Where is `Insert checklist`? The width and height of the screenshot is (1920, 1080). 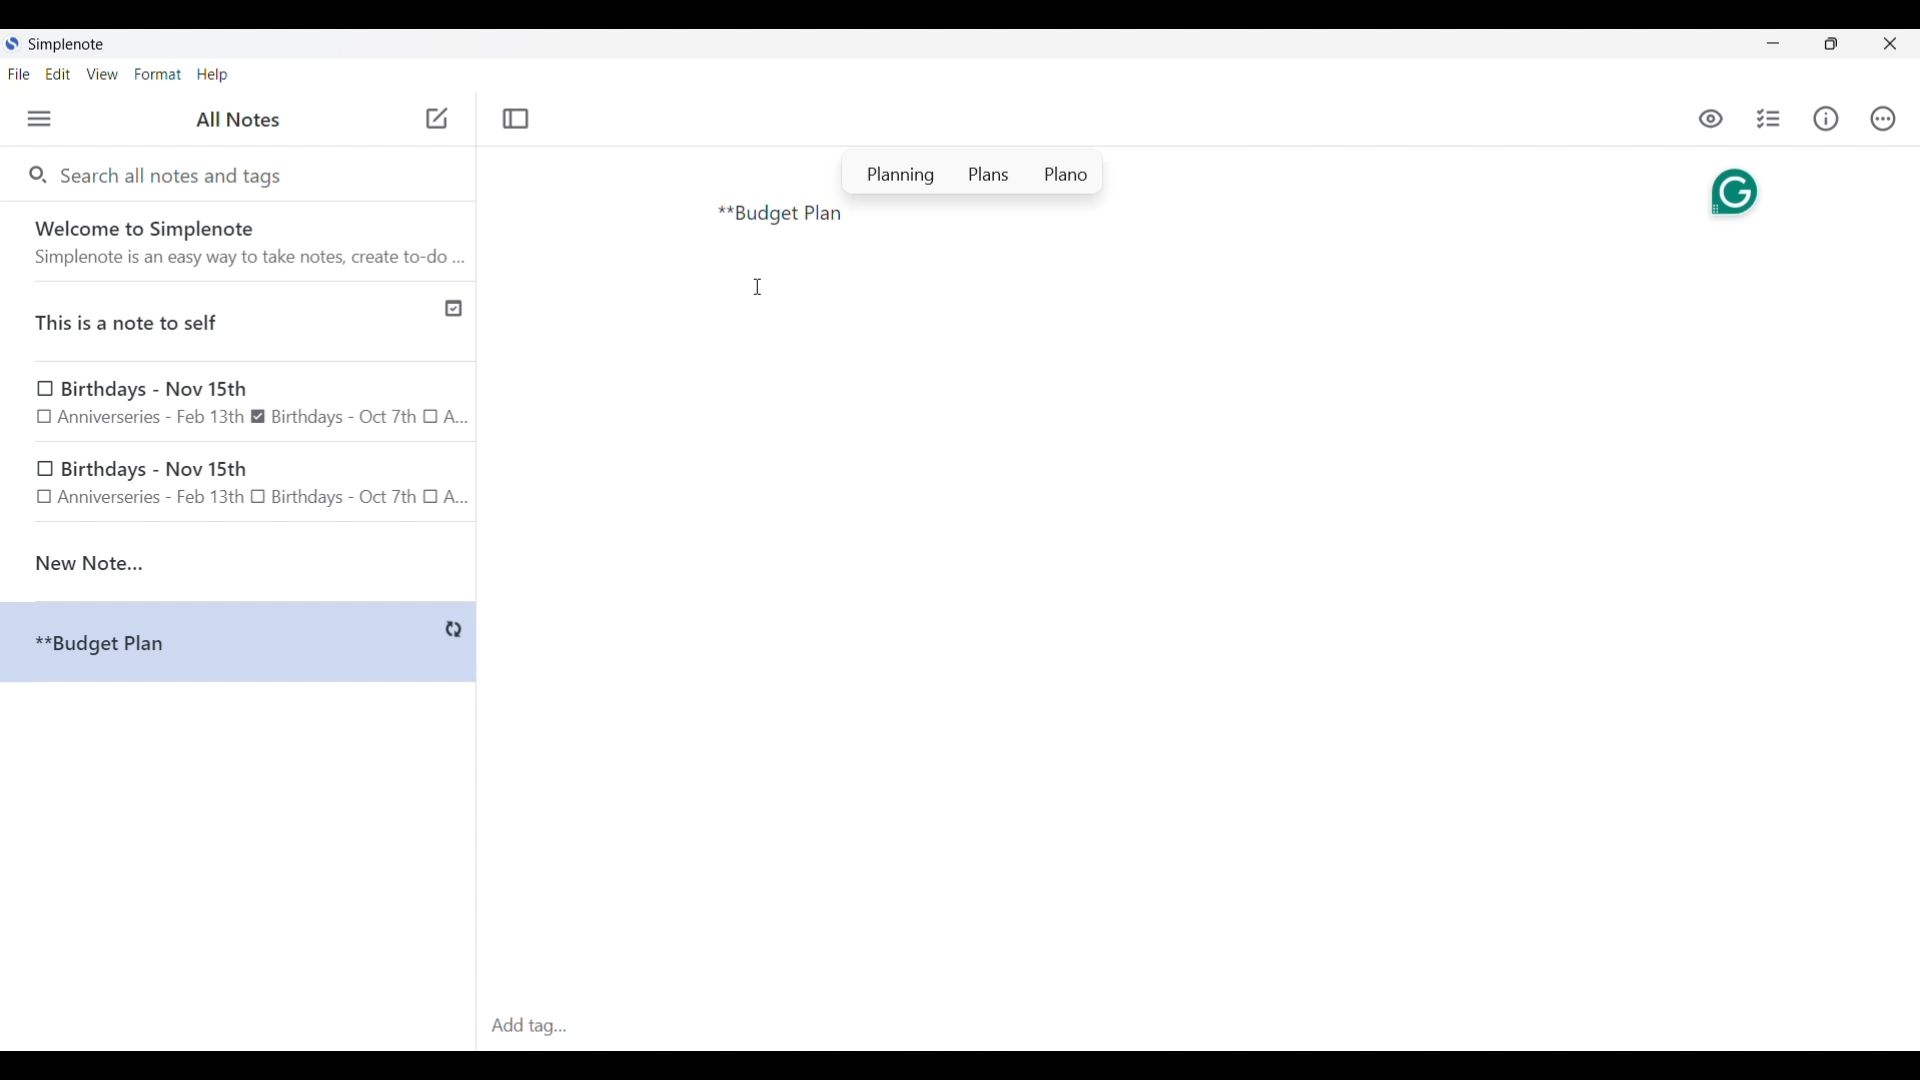
Insert checklist is located at coordinates (1770, 119).